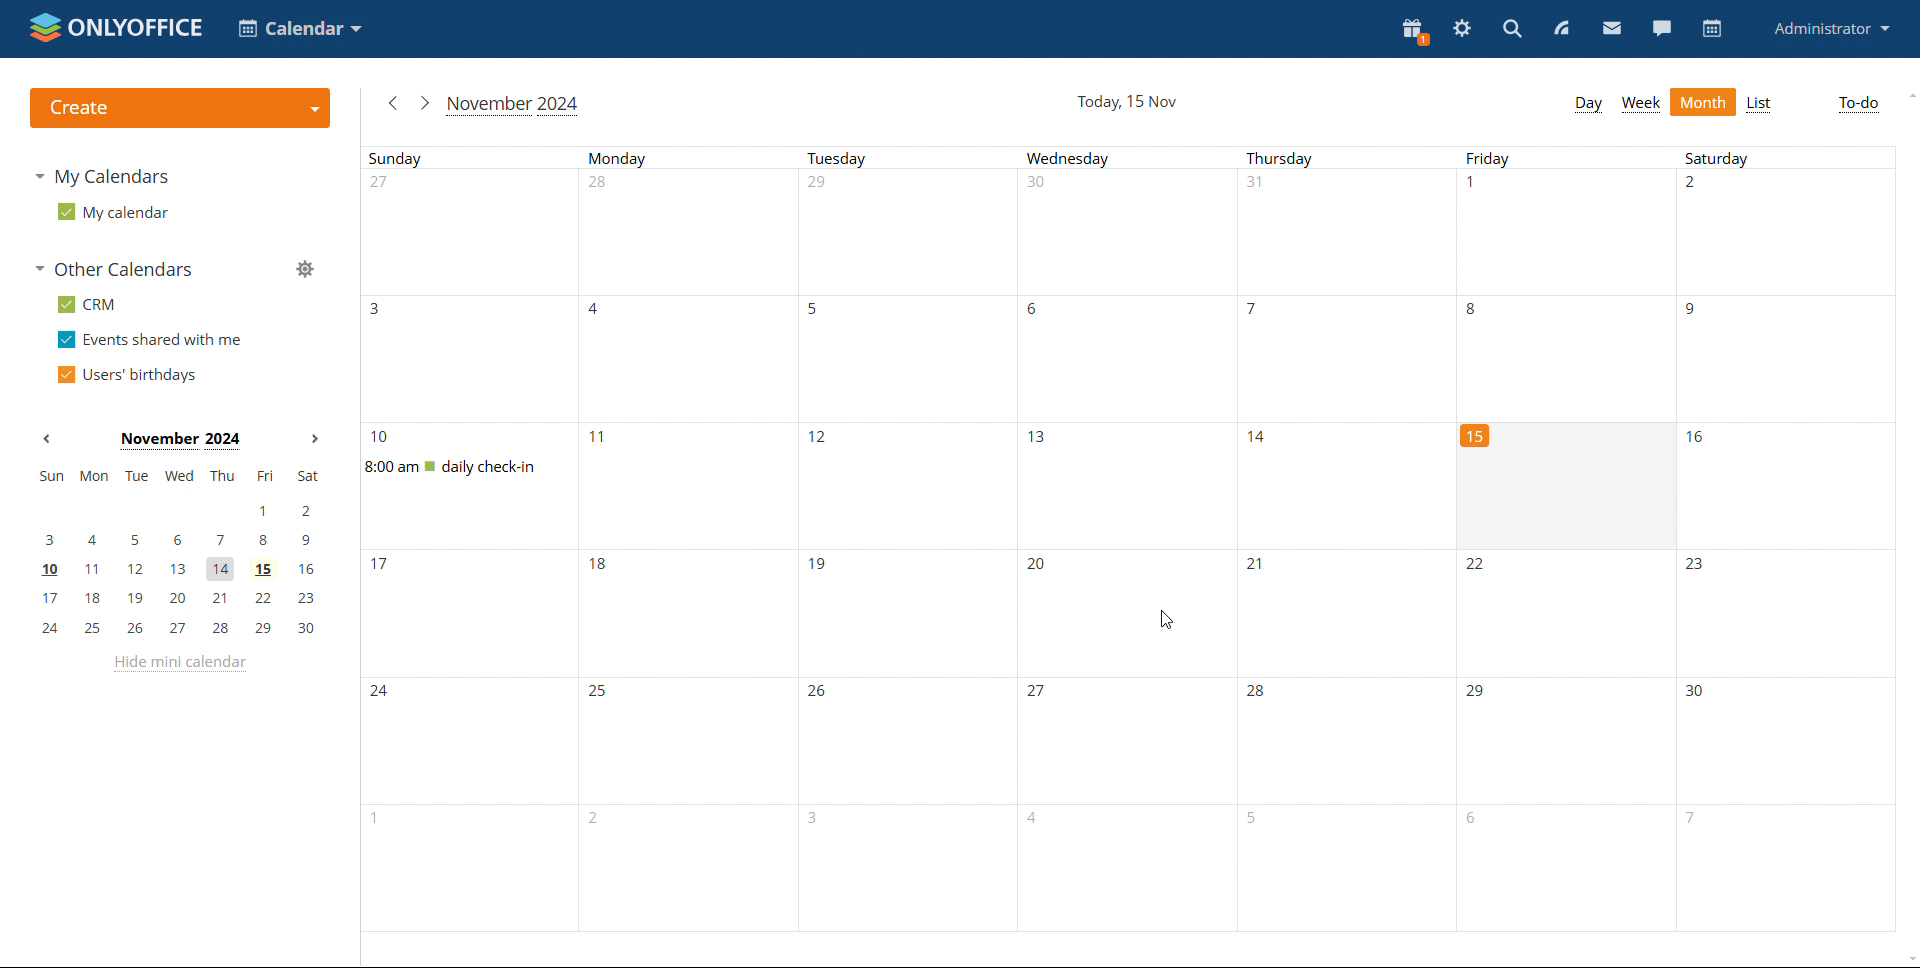 The height and width of the screenshot is (968, 1920). I want to click on feed, so click(1562, 28).